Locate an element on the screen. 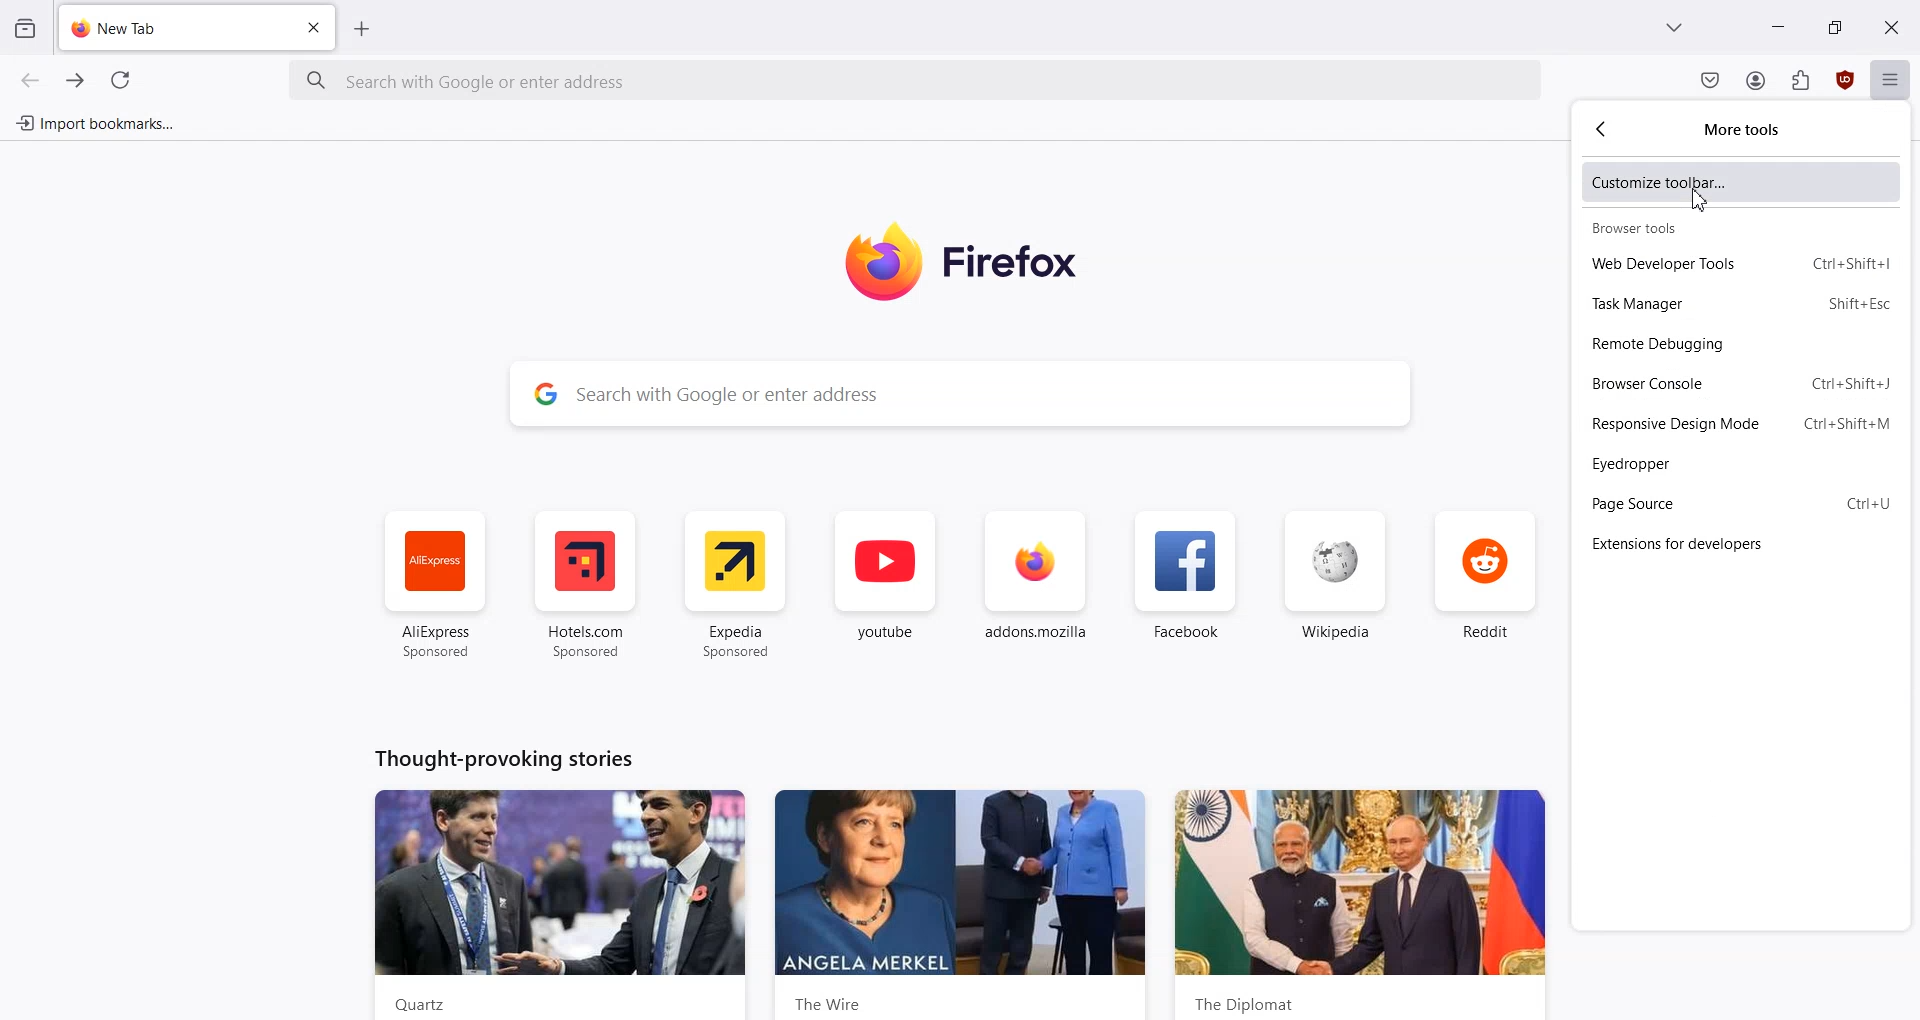 This screenshot has height=1020, width=1920. Hotel.com Sponsored is located at coordinates (590, 584).